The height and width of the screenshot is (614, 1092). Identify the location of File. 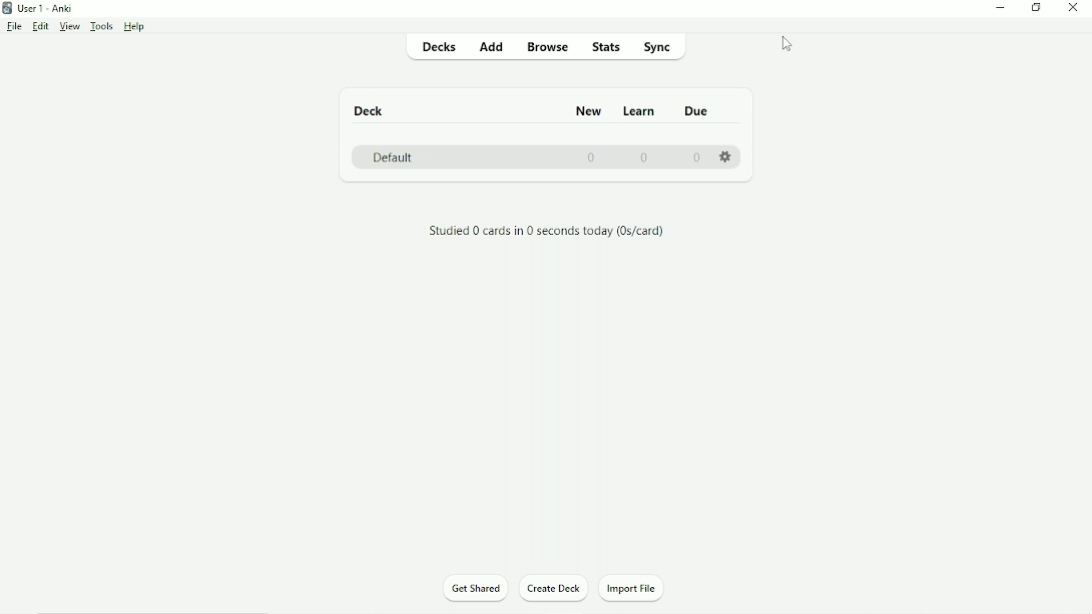
(16, 27).